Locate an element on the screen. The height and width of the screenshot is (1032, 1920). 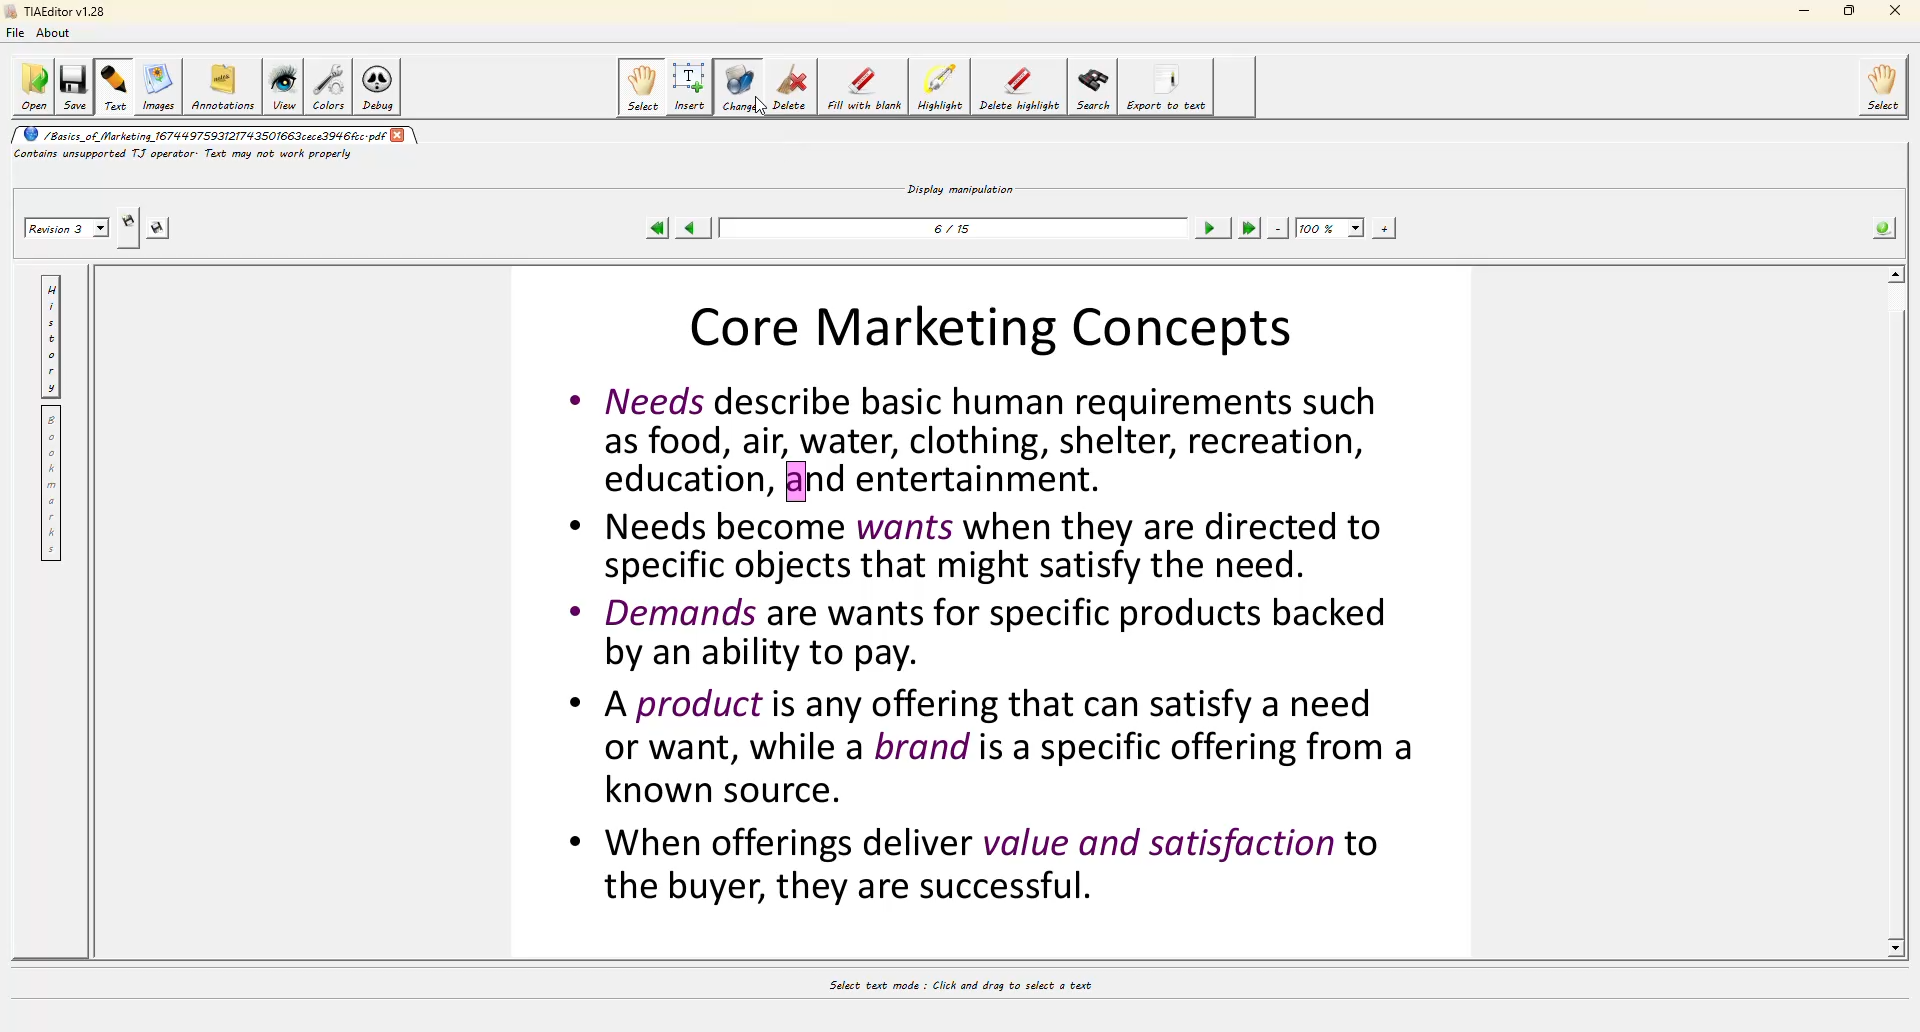
file is located at coordinates (14, 35).